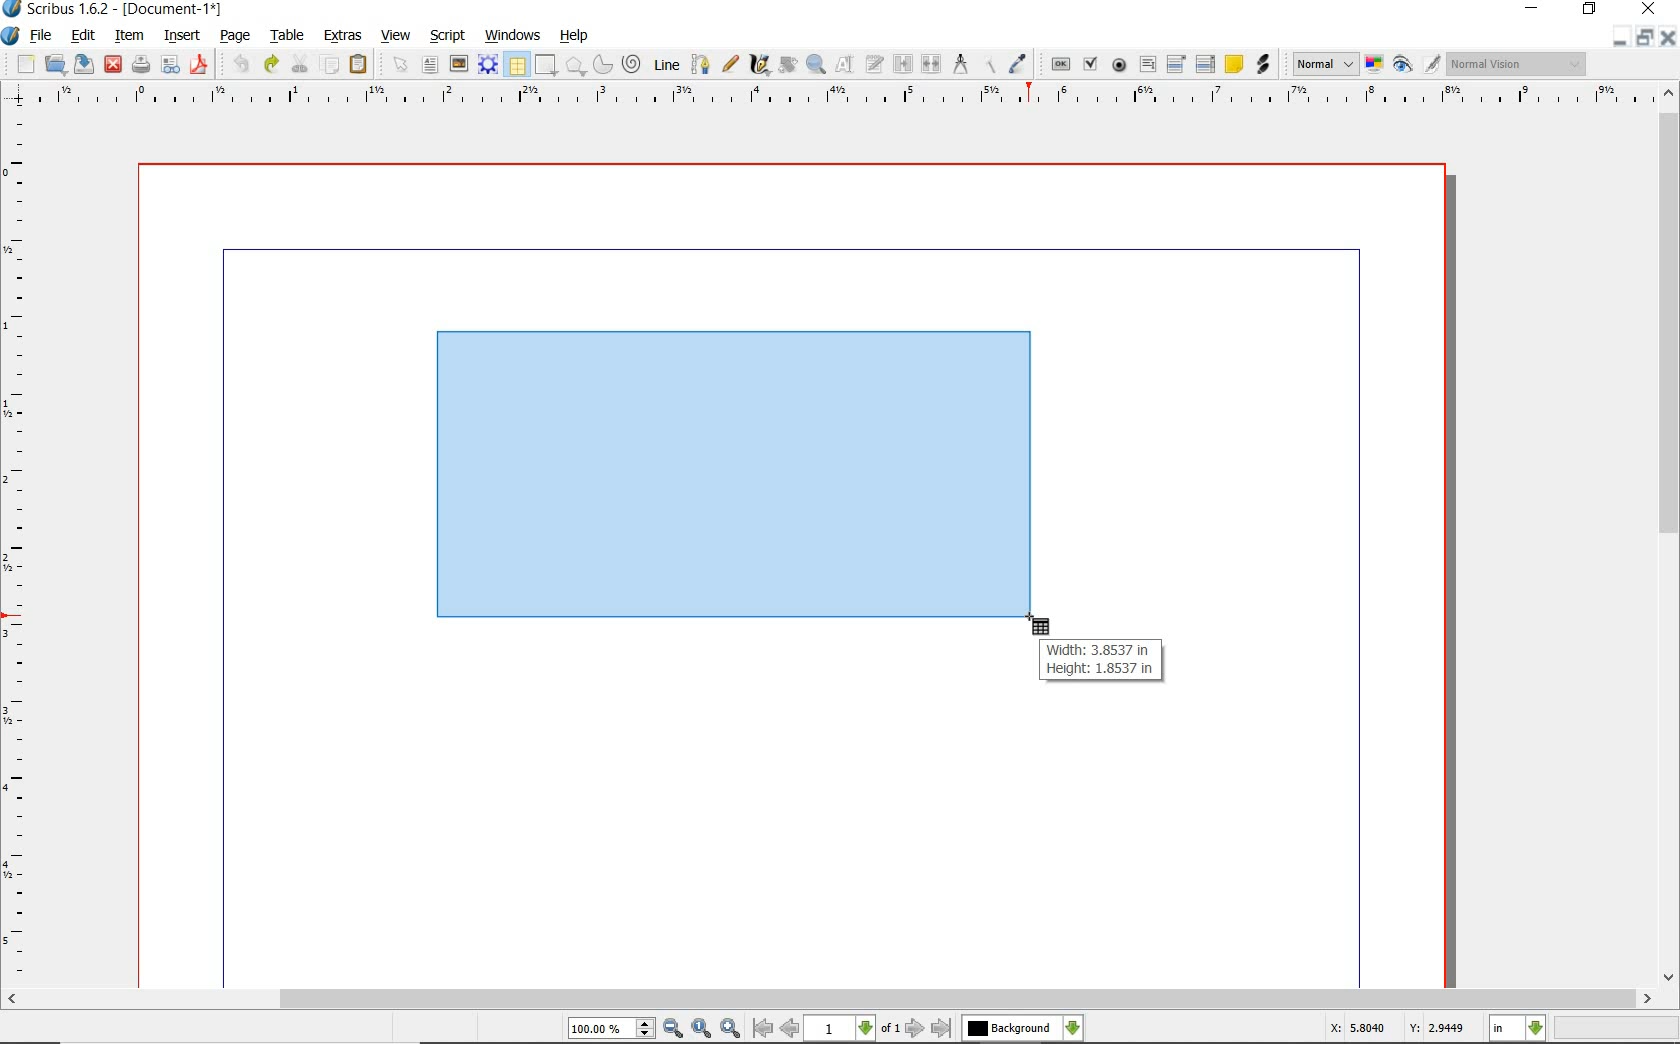 This screenshot has width=1680, height=1044. Describe the element at coordinates (488, 63) in the screenshot. I see `render frame` at that location.